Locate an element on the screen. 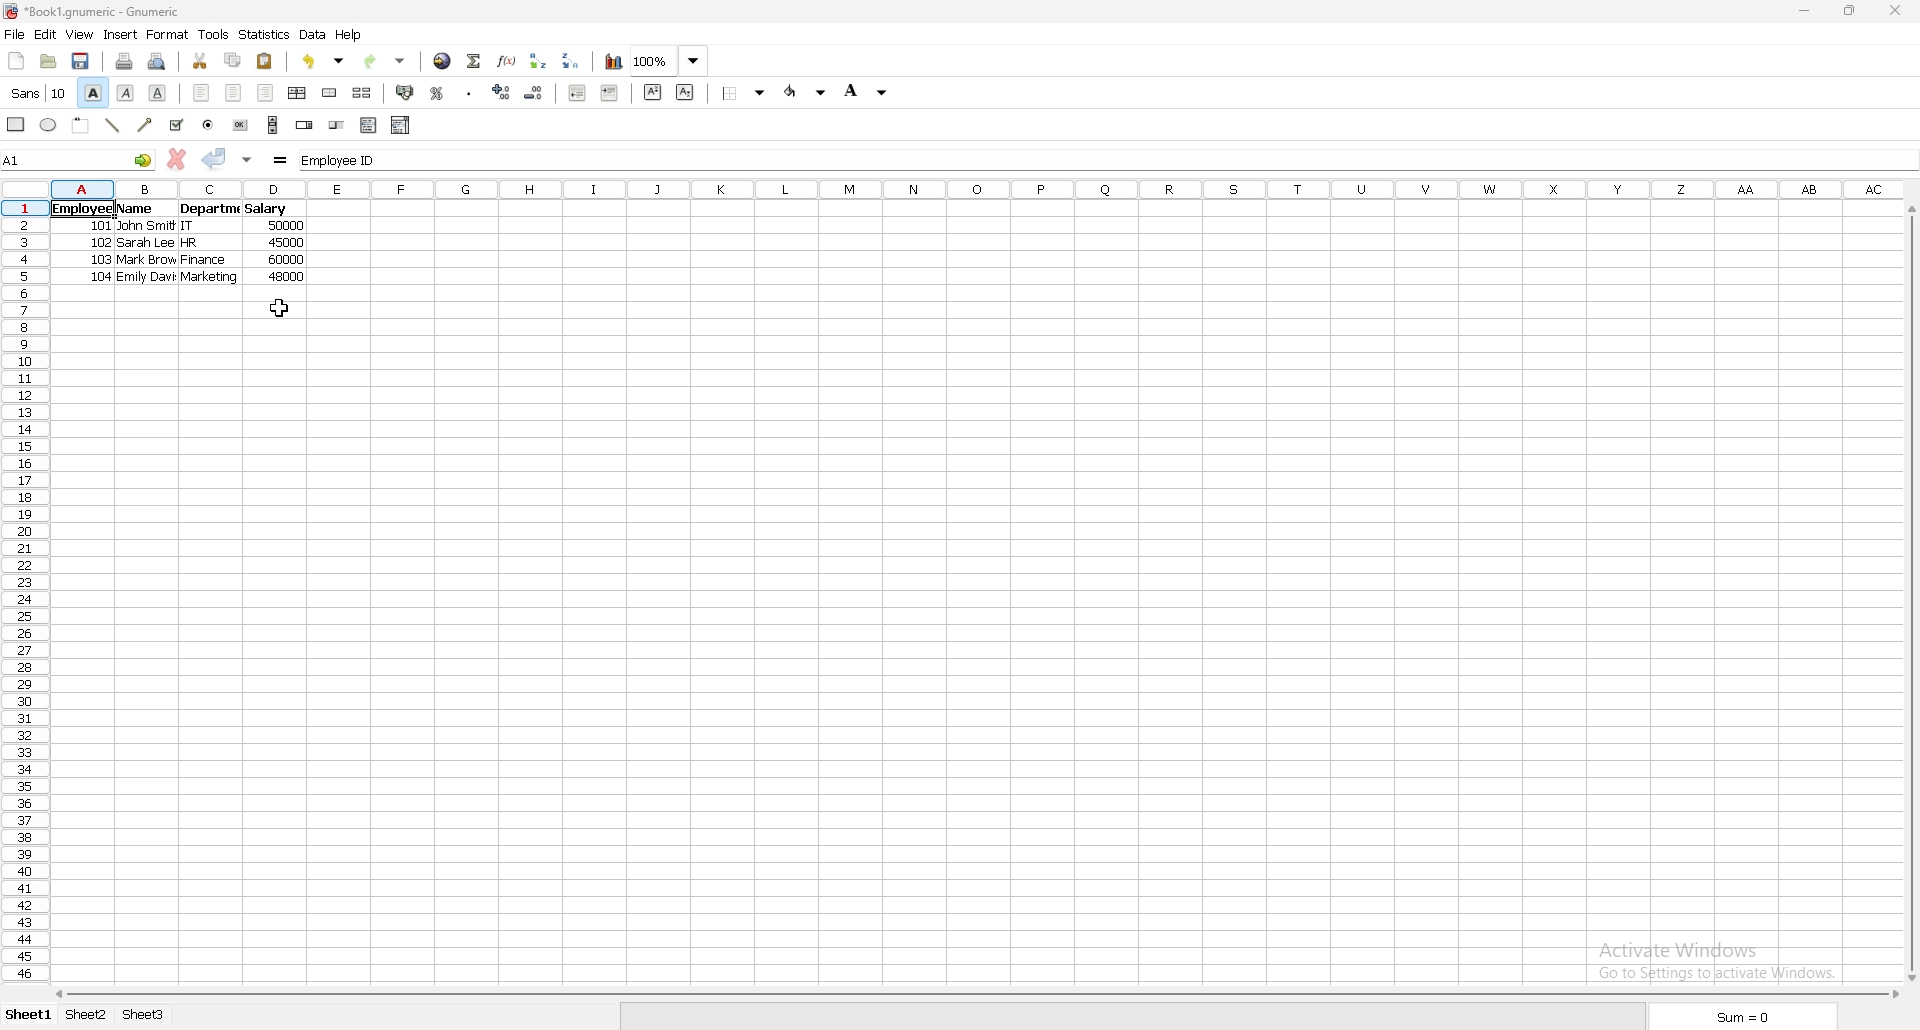  sheet 1 is located at coordinates (26, 1016).